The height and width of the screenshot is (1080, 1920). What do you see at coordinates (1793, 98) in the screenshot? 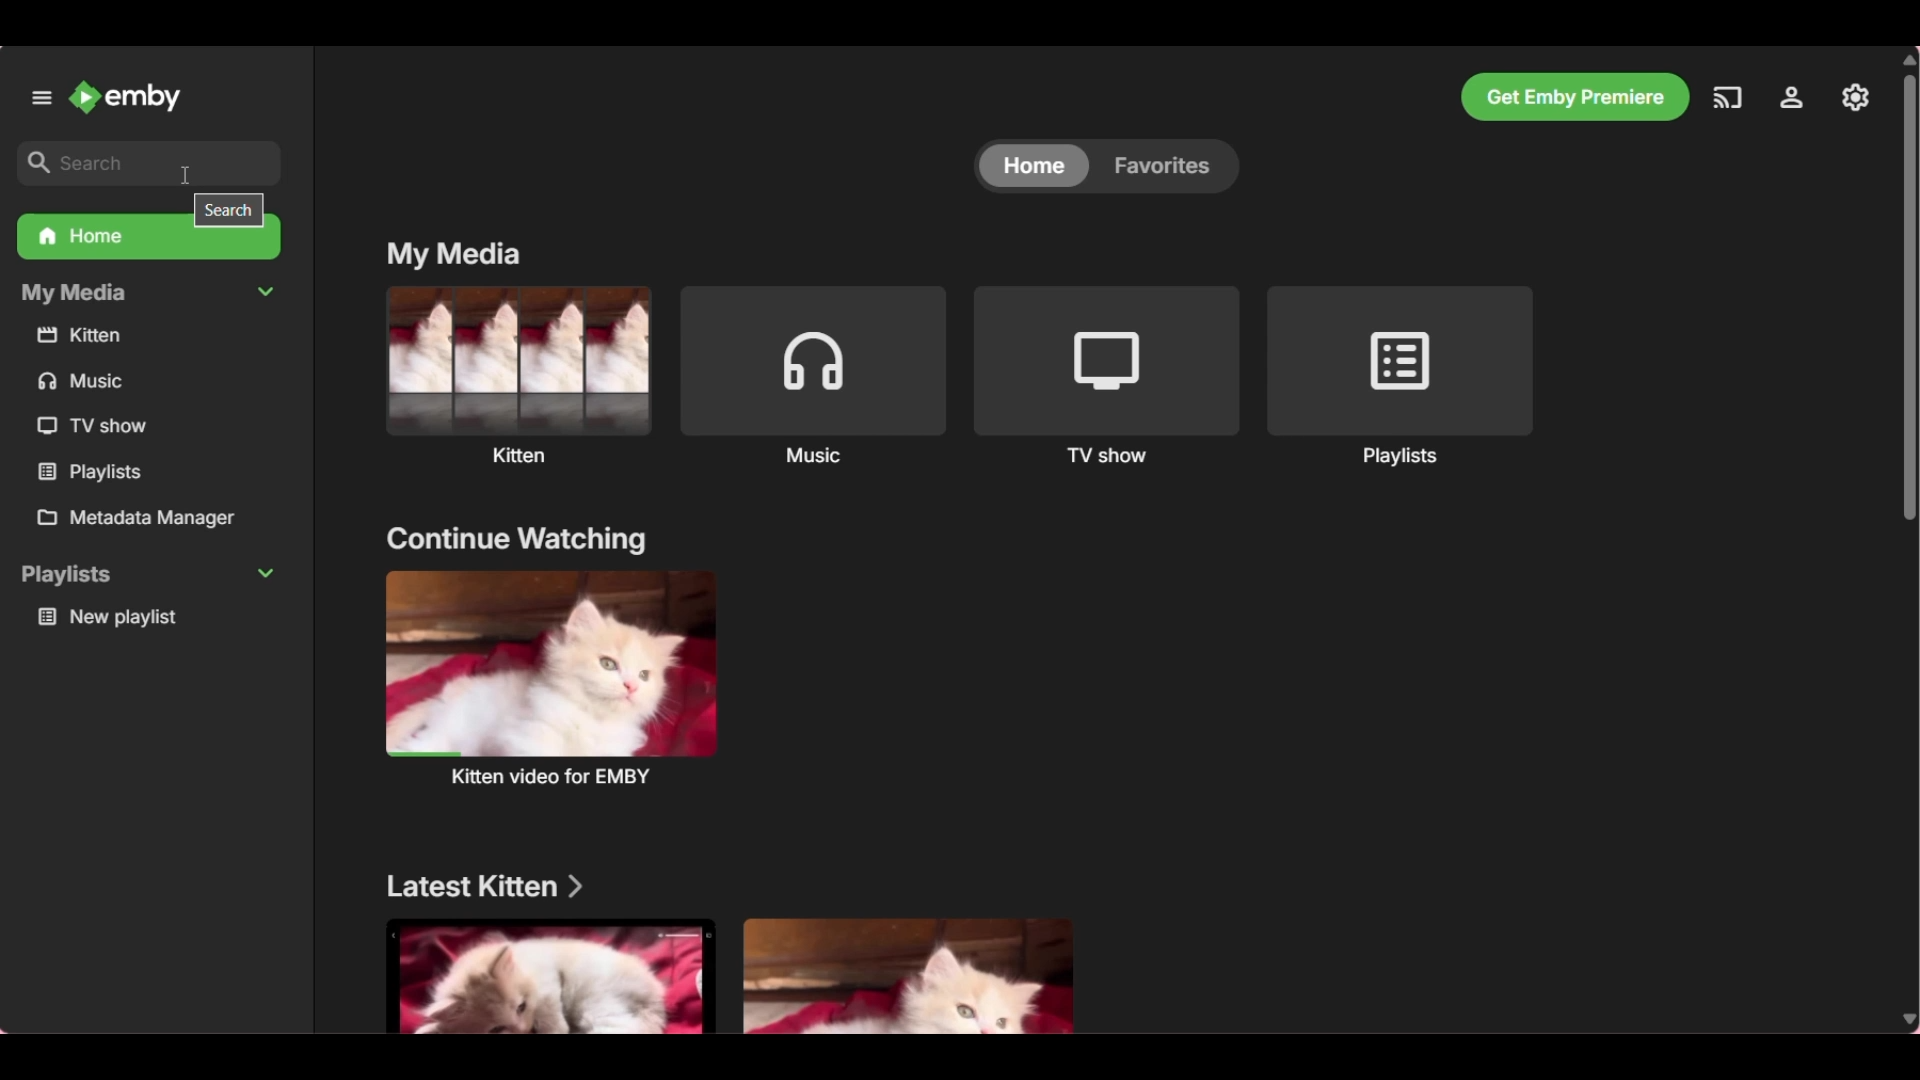
I see `Manage Emby server` at bounding box center [1793, 98].